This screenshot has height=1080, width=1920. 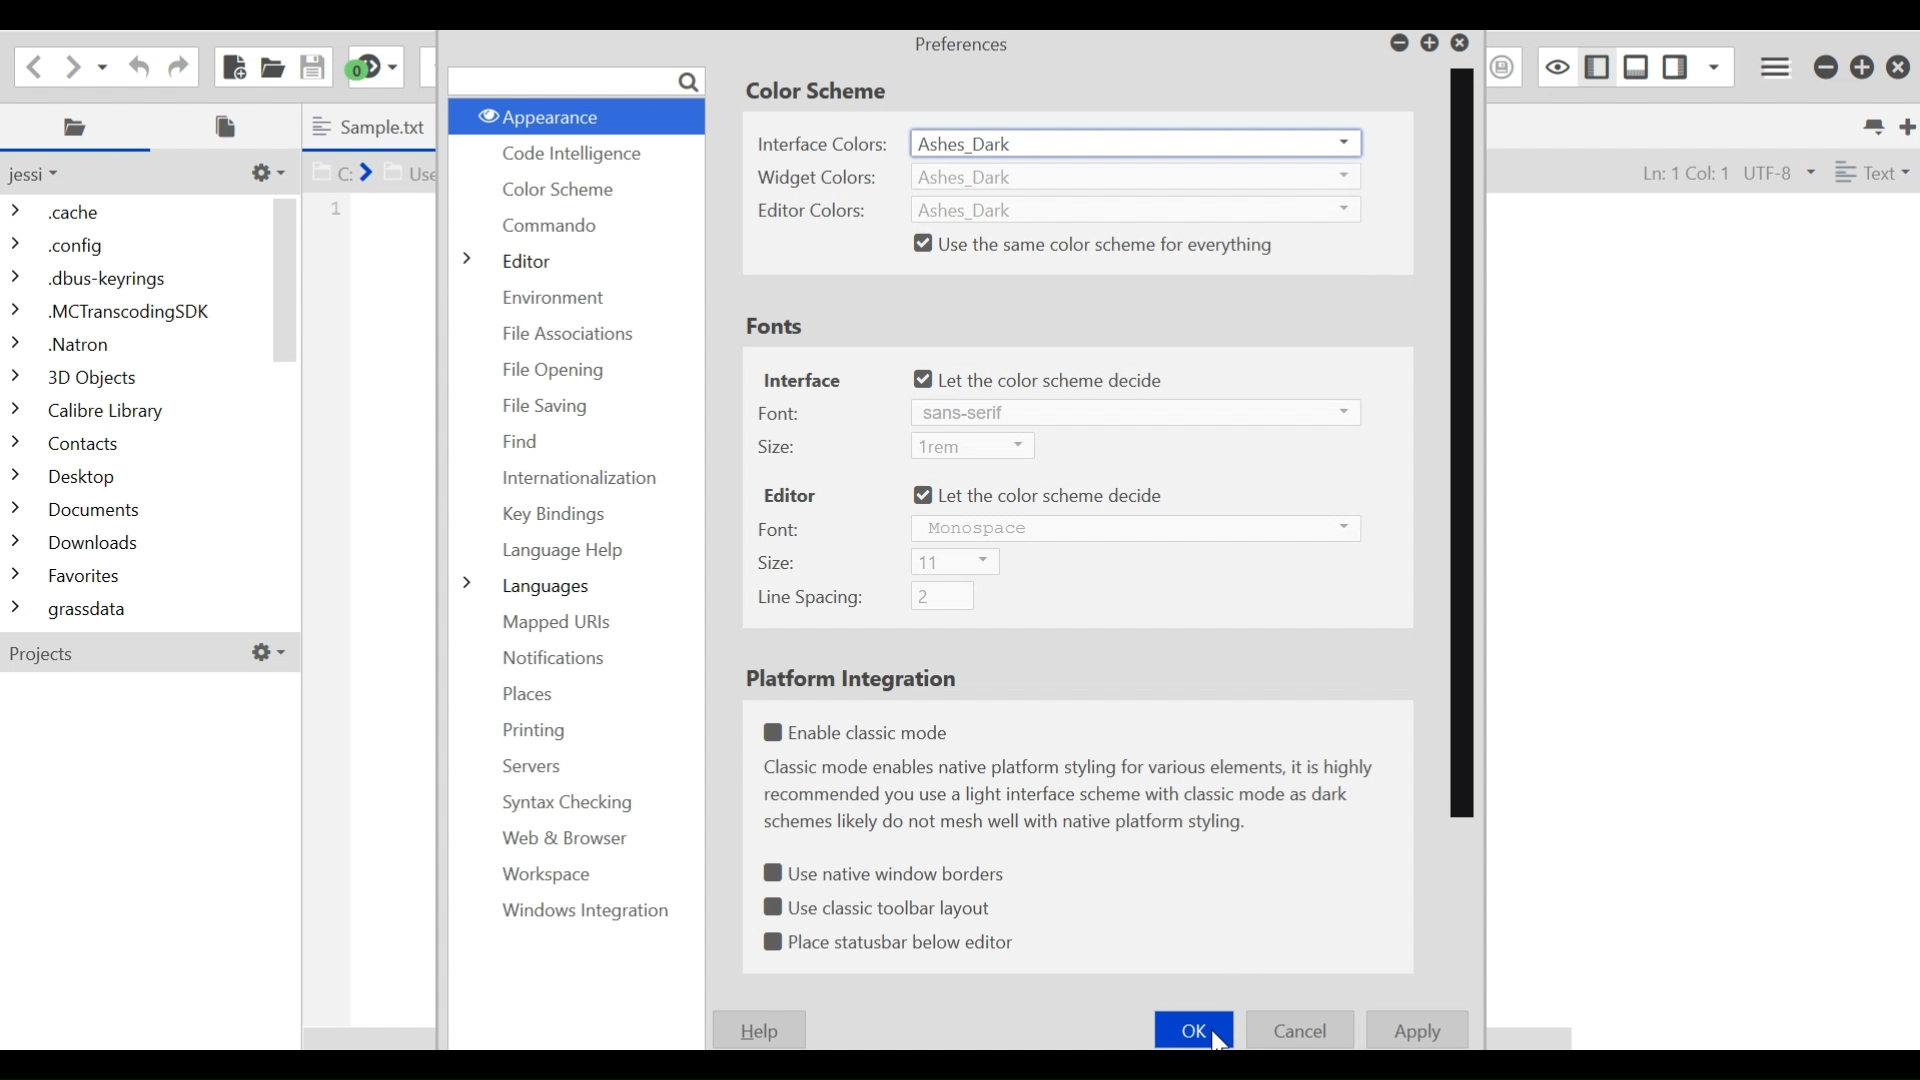 What do you see at coordinates (1194, 1028) in the screenshot?
I see `OK` at bounding box center [1194, 1028].